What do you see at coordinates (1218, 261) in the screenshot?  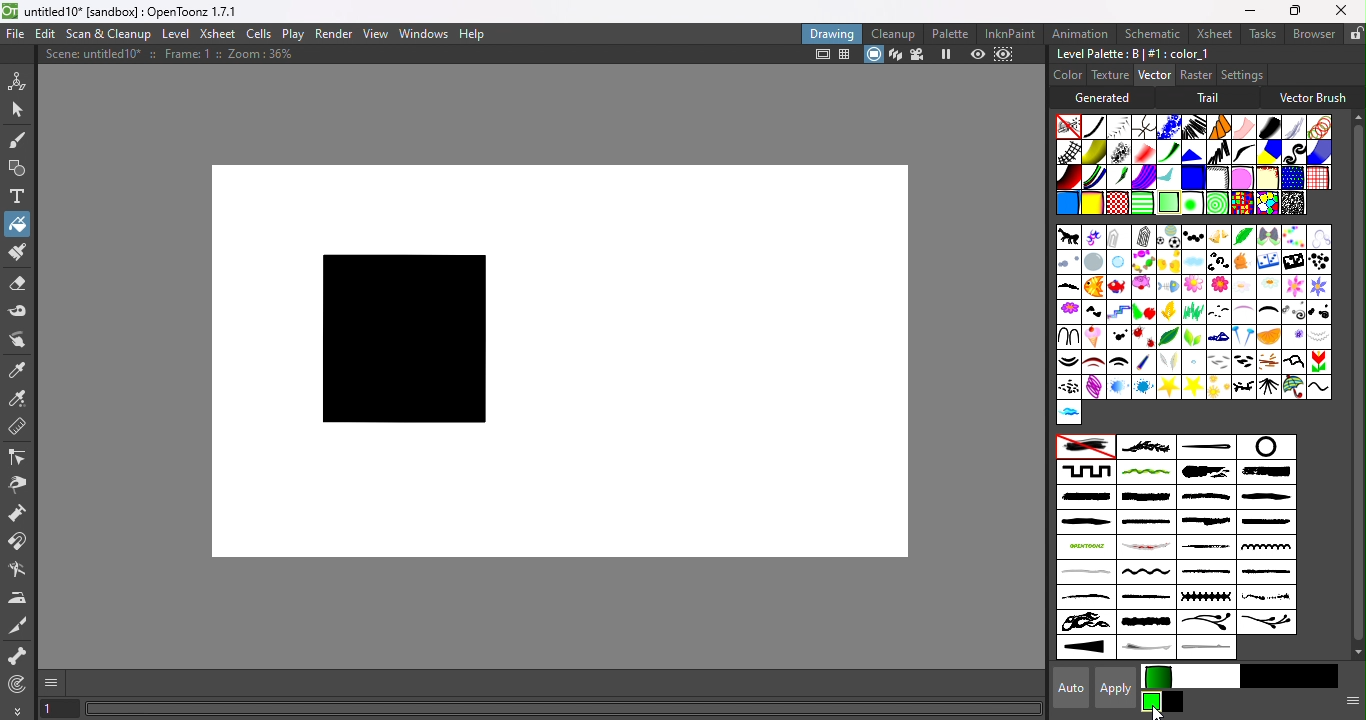 I see `Curl` at bounding box center [1218, 261].